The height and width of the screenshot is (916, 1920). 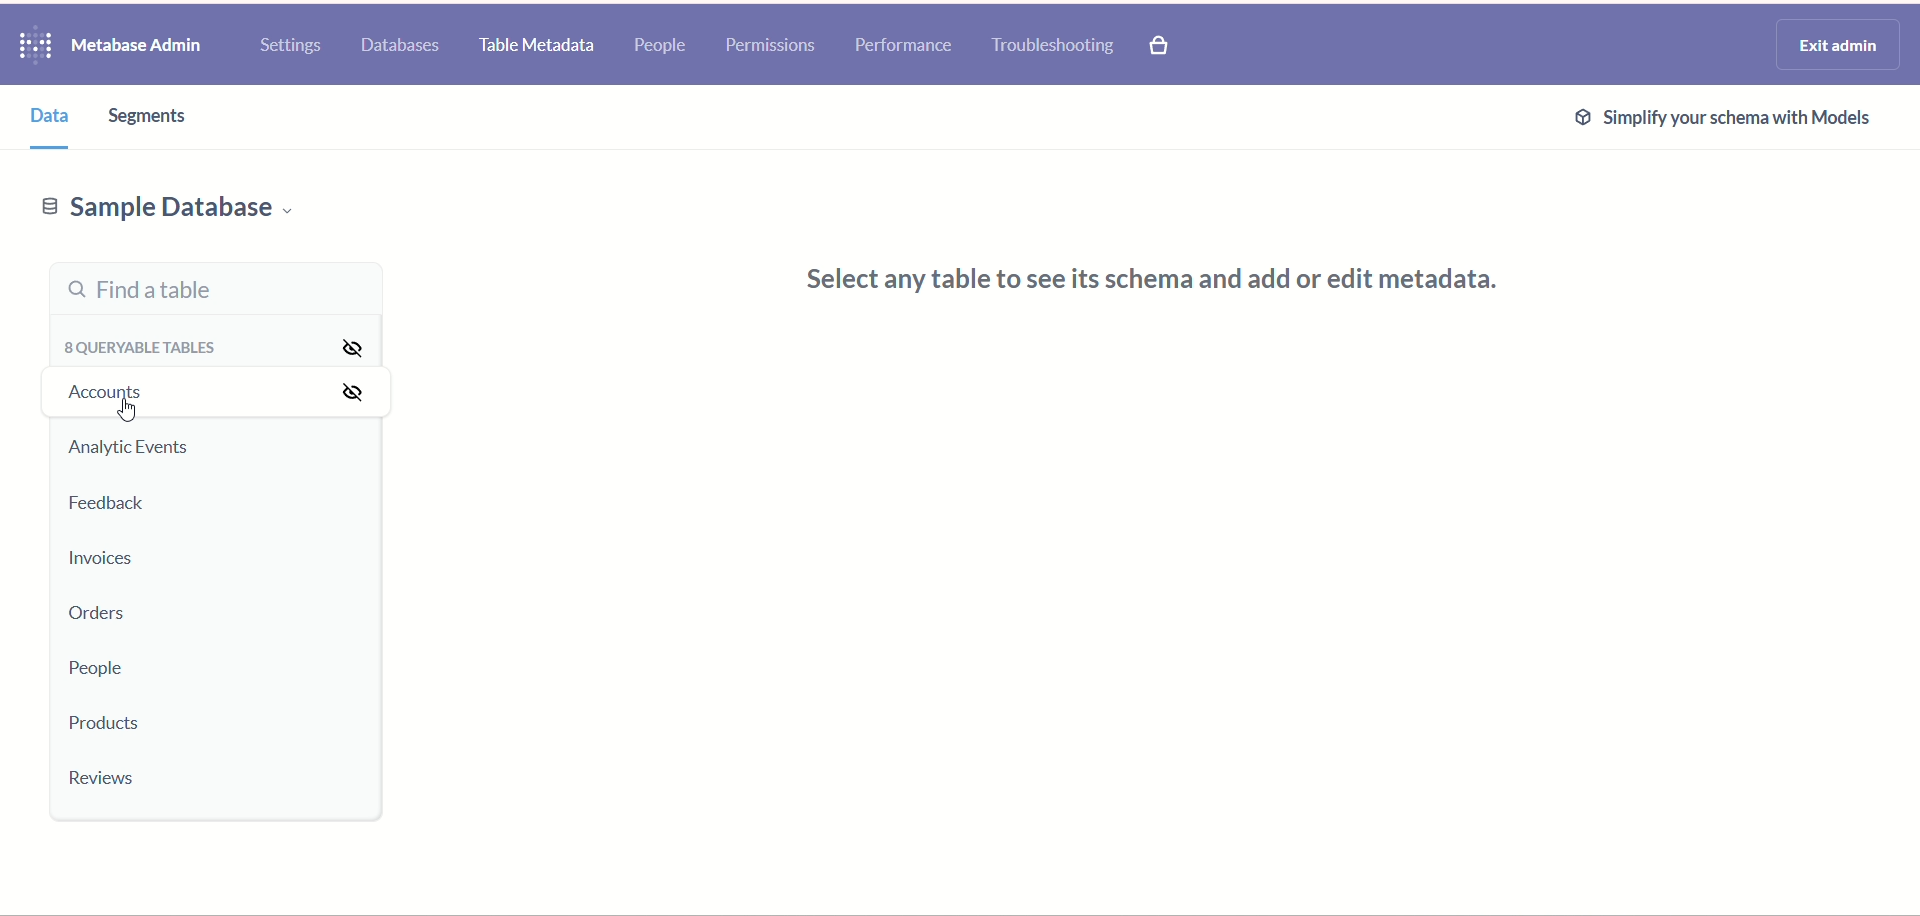 I want to click on ccounts, so click(x=109, y=395).